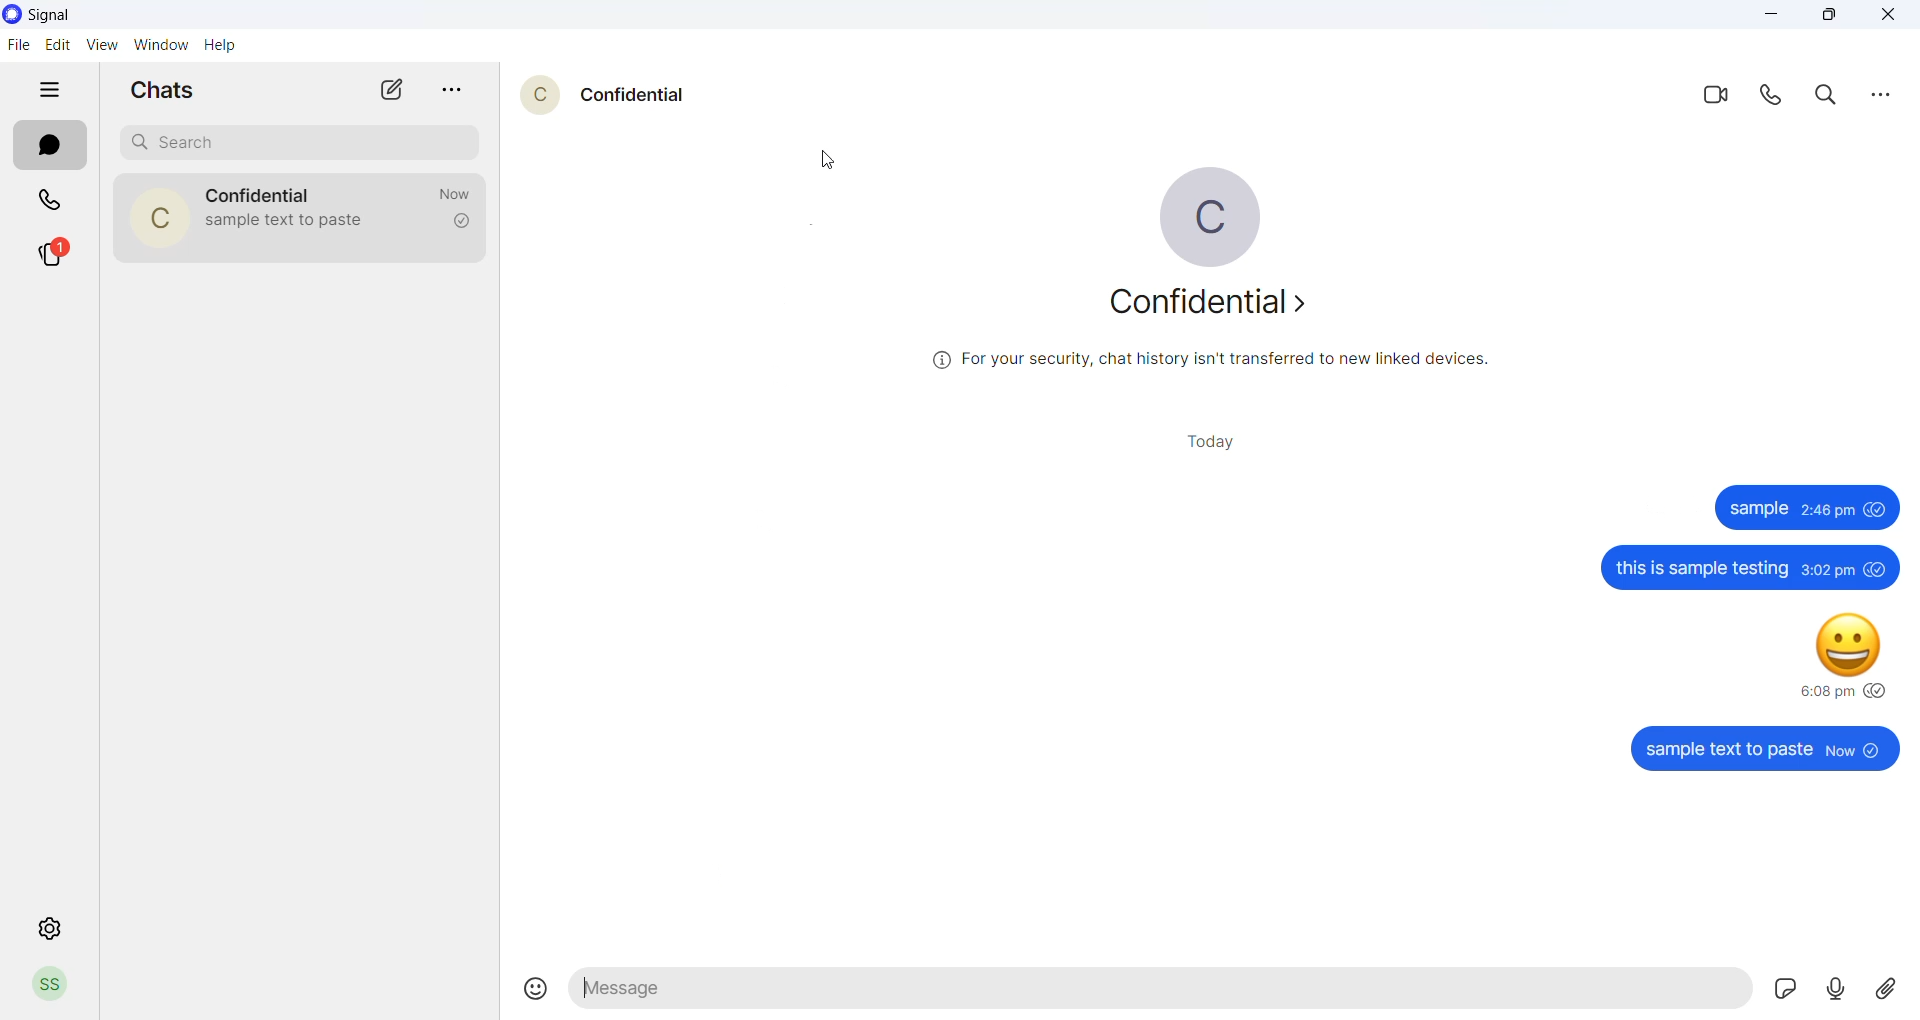 The width and height of the screenshot is (1920, 1020). What do you see at coordinates (1732, 567) in the screenshot?
I see `this is sample testing` at bounding box center [1732, 567].